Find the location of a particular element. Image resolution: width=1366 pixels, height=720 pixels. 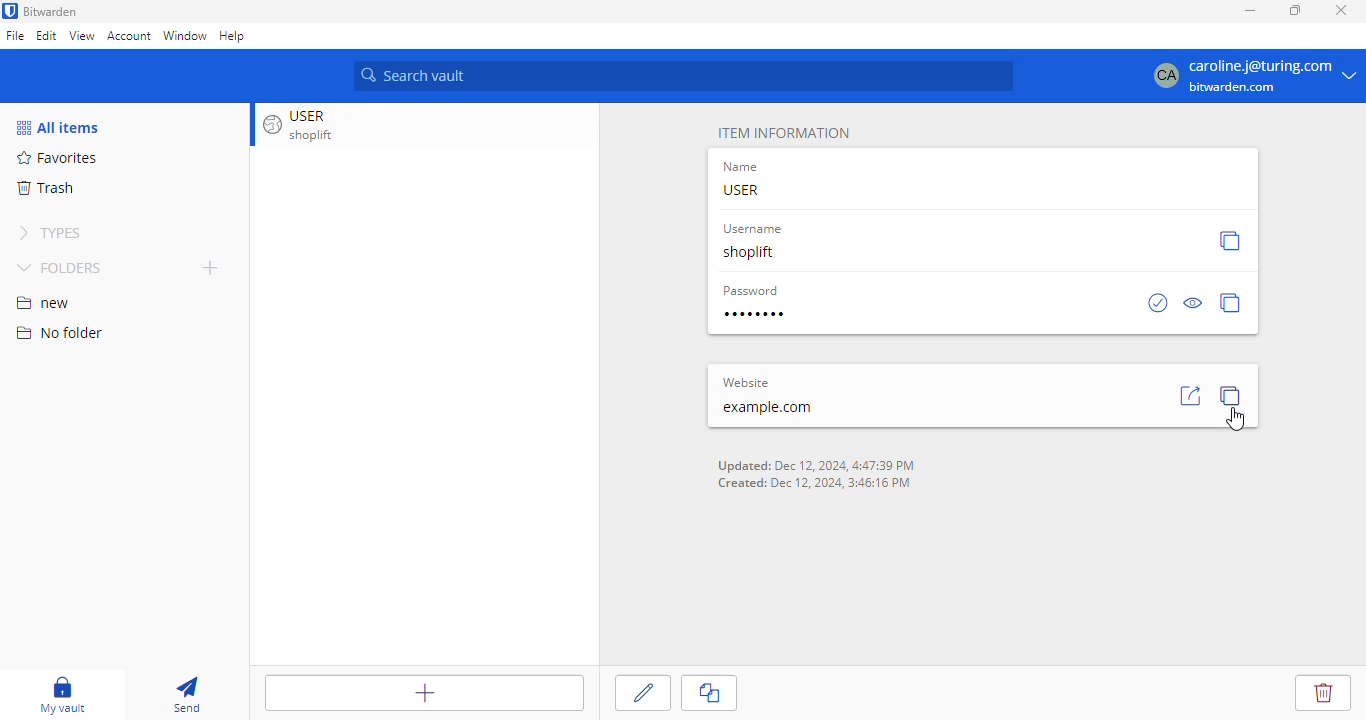

new folder is located at coordinates (209, 268).